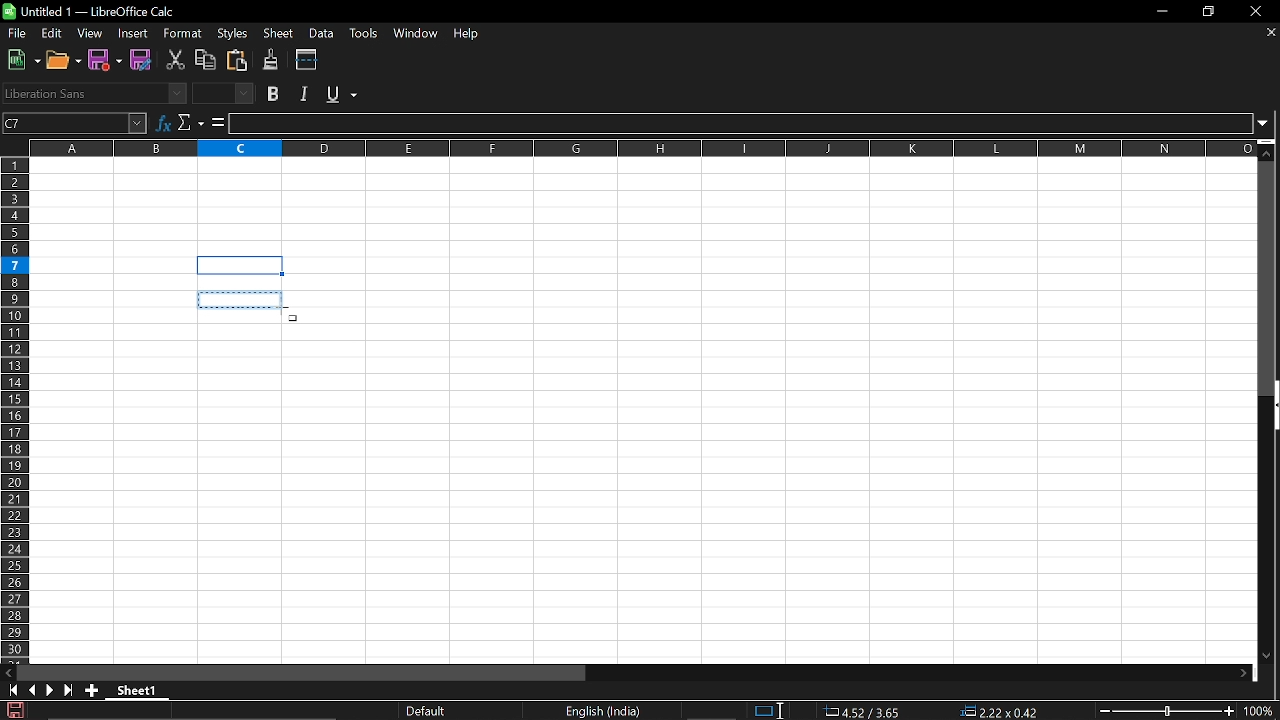  Describe the element at coordinates (428, 711) in the screenshot. I see `Current look` at that location.